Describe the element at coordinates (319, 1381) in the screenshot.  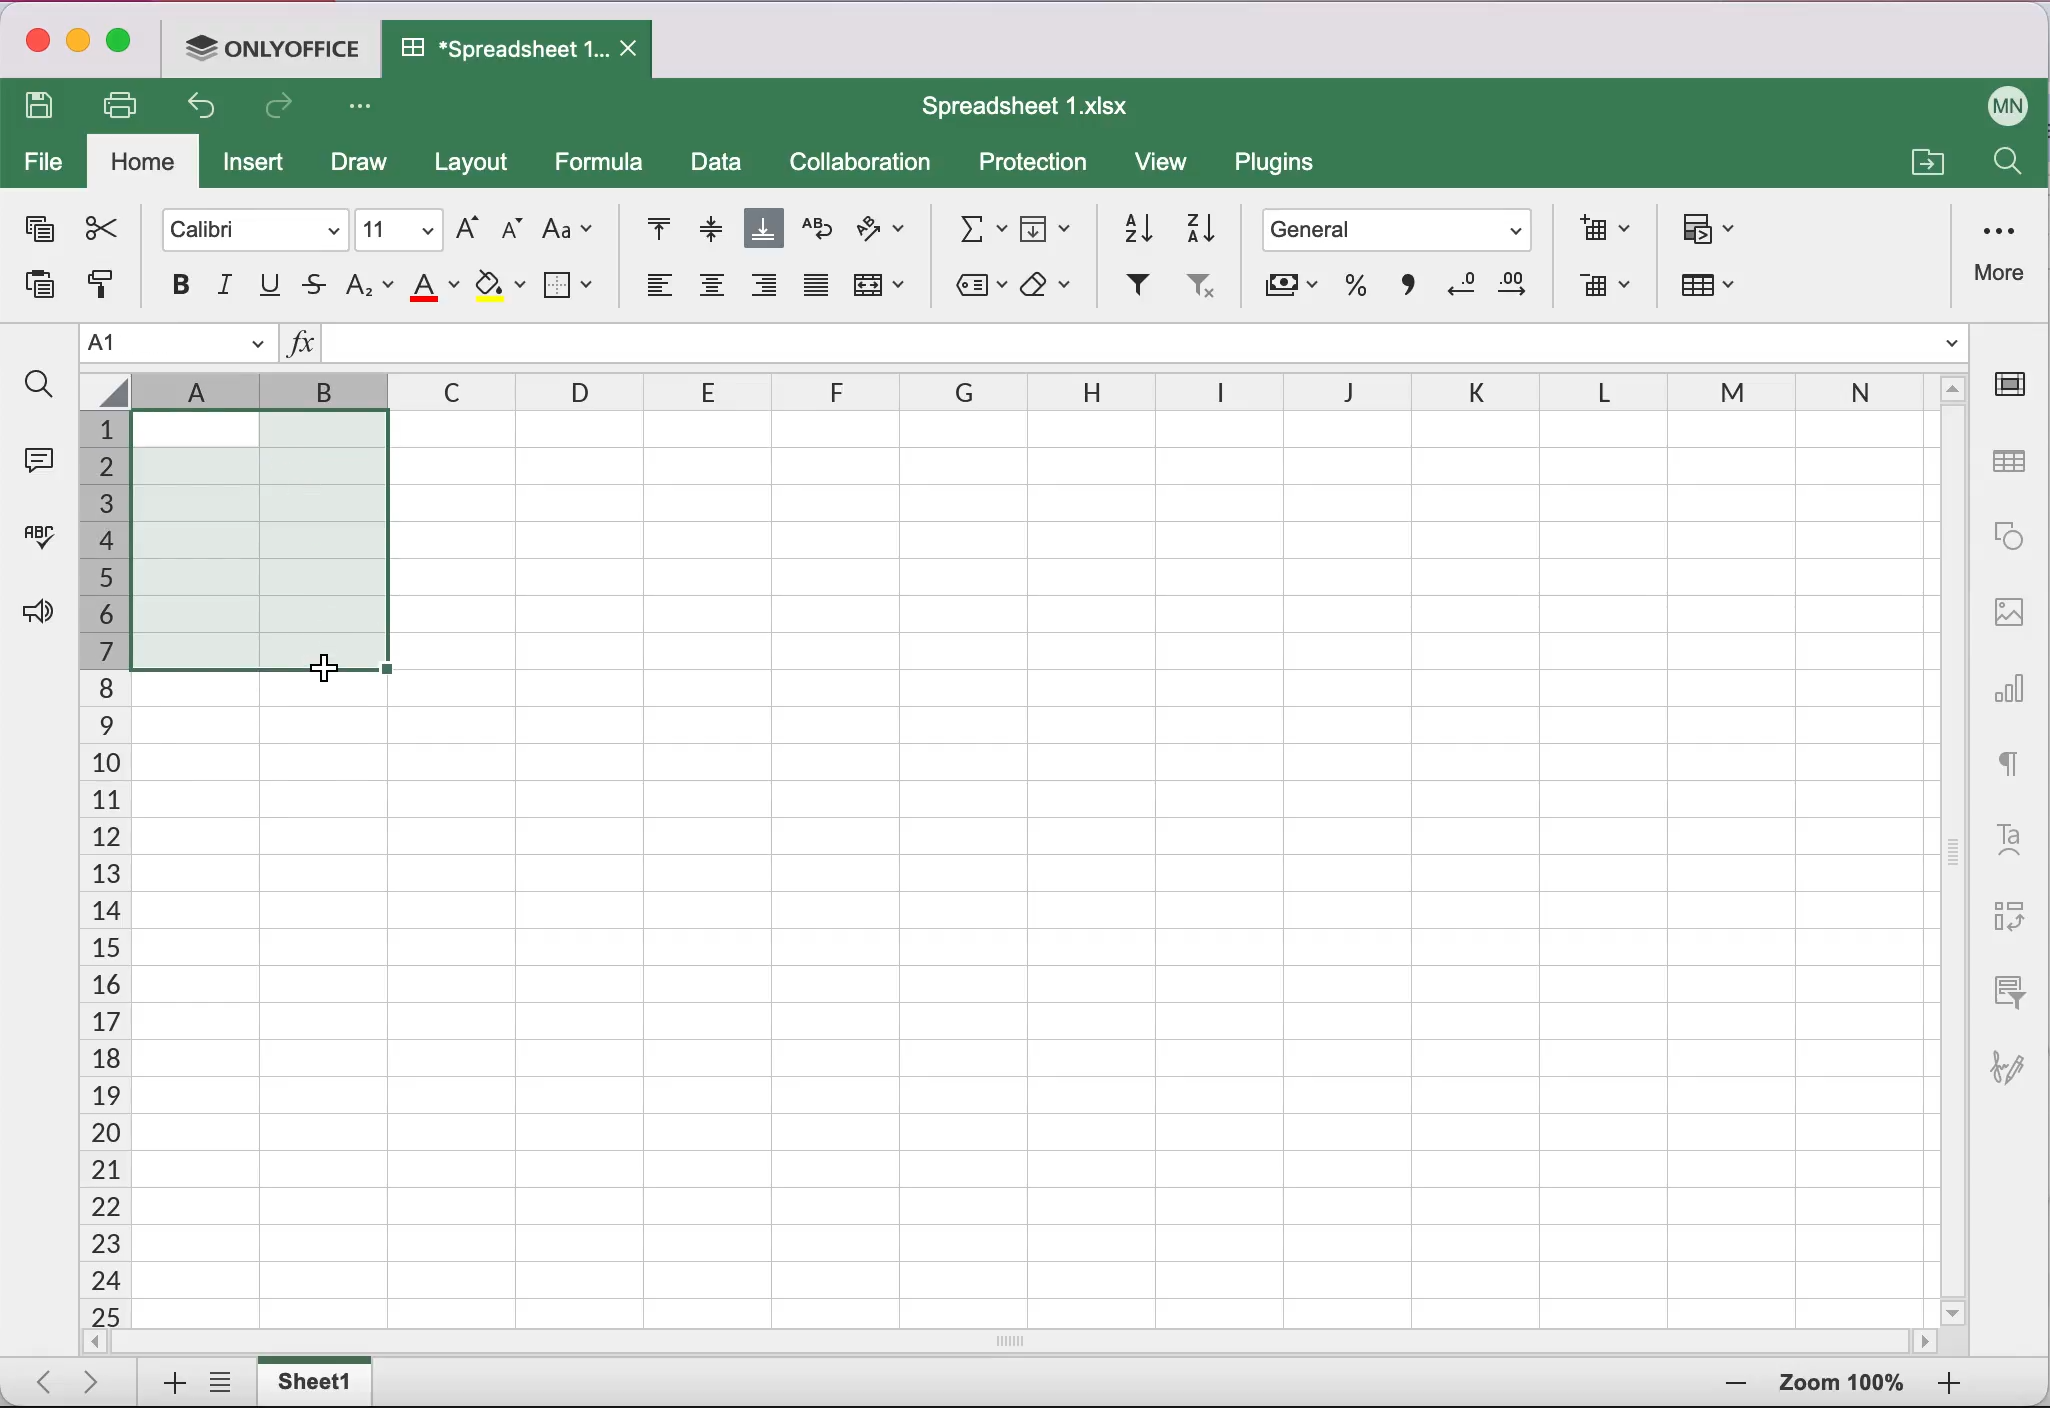
I see `sheet tab` at that location.